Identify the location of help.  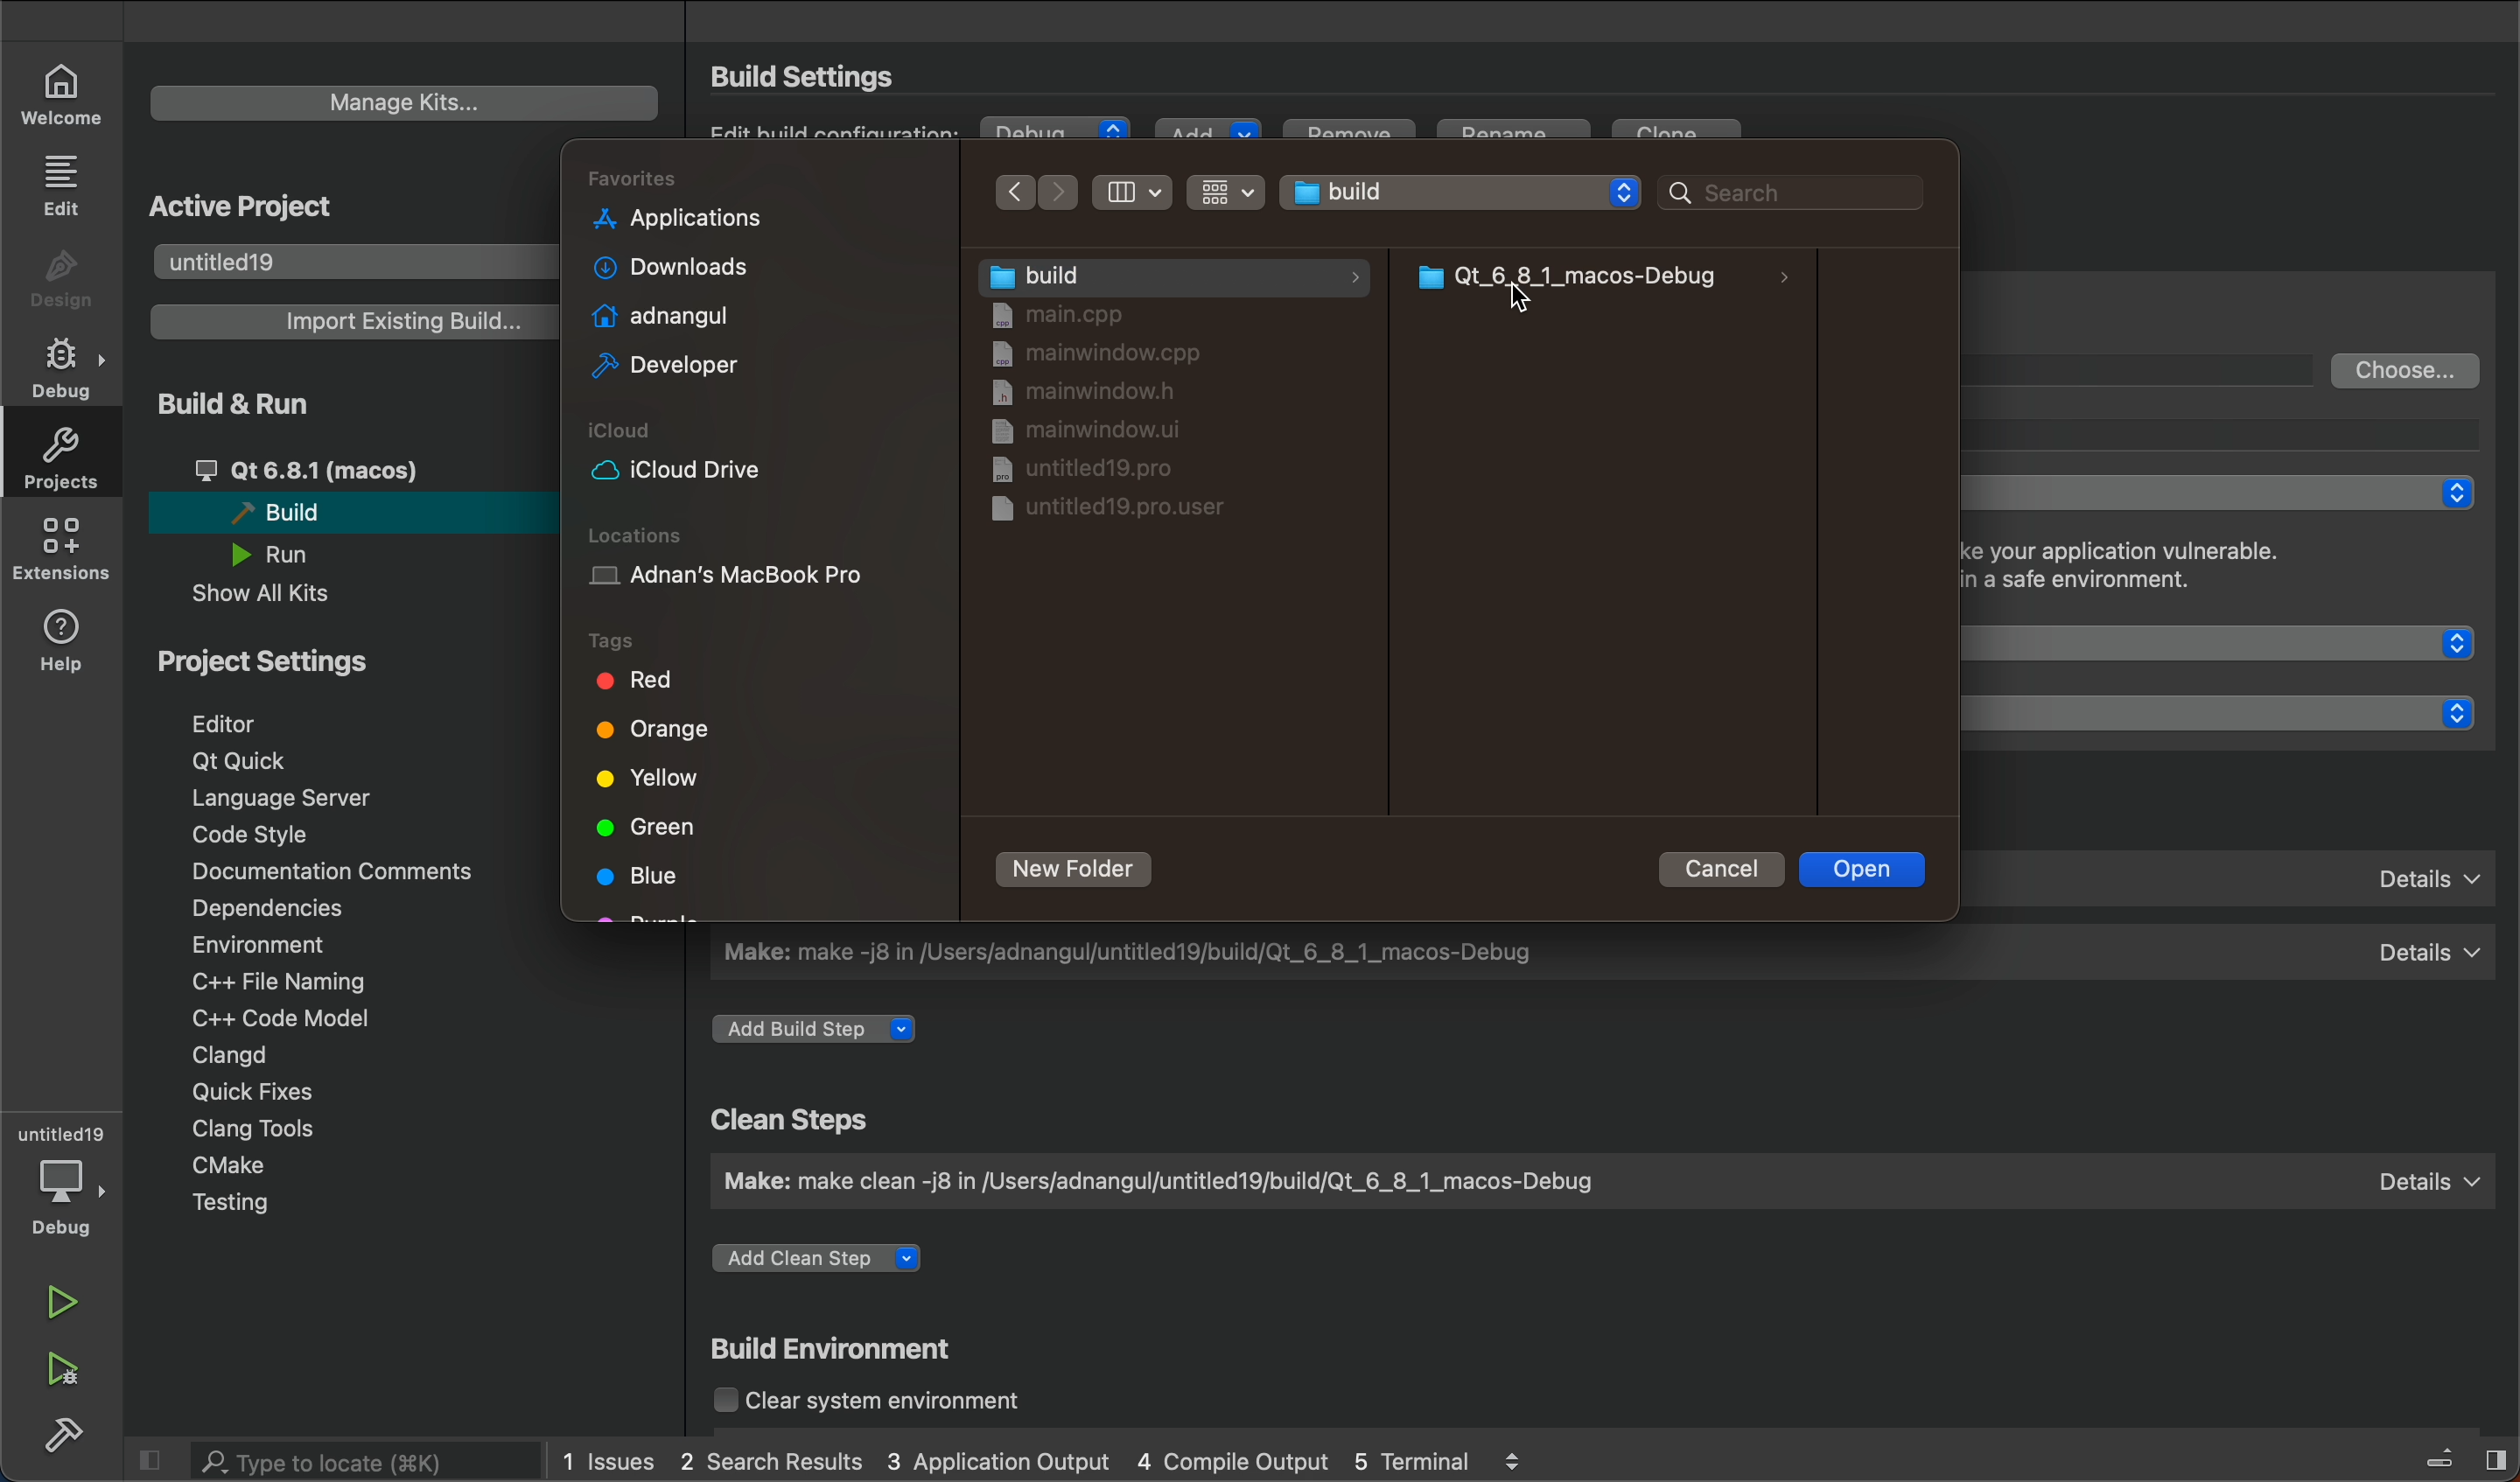
(65, 637).